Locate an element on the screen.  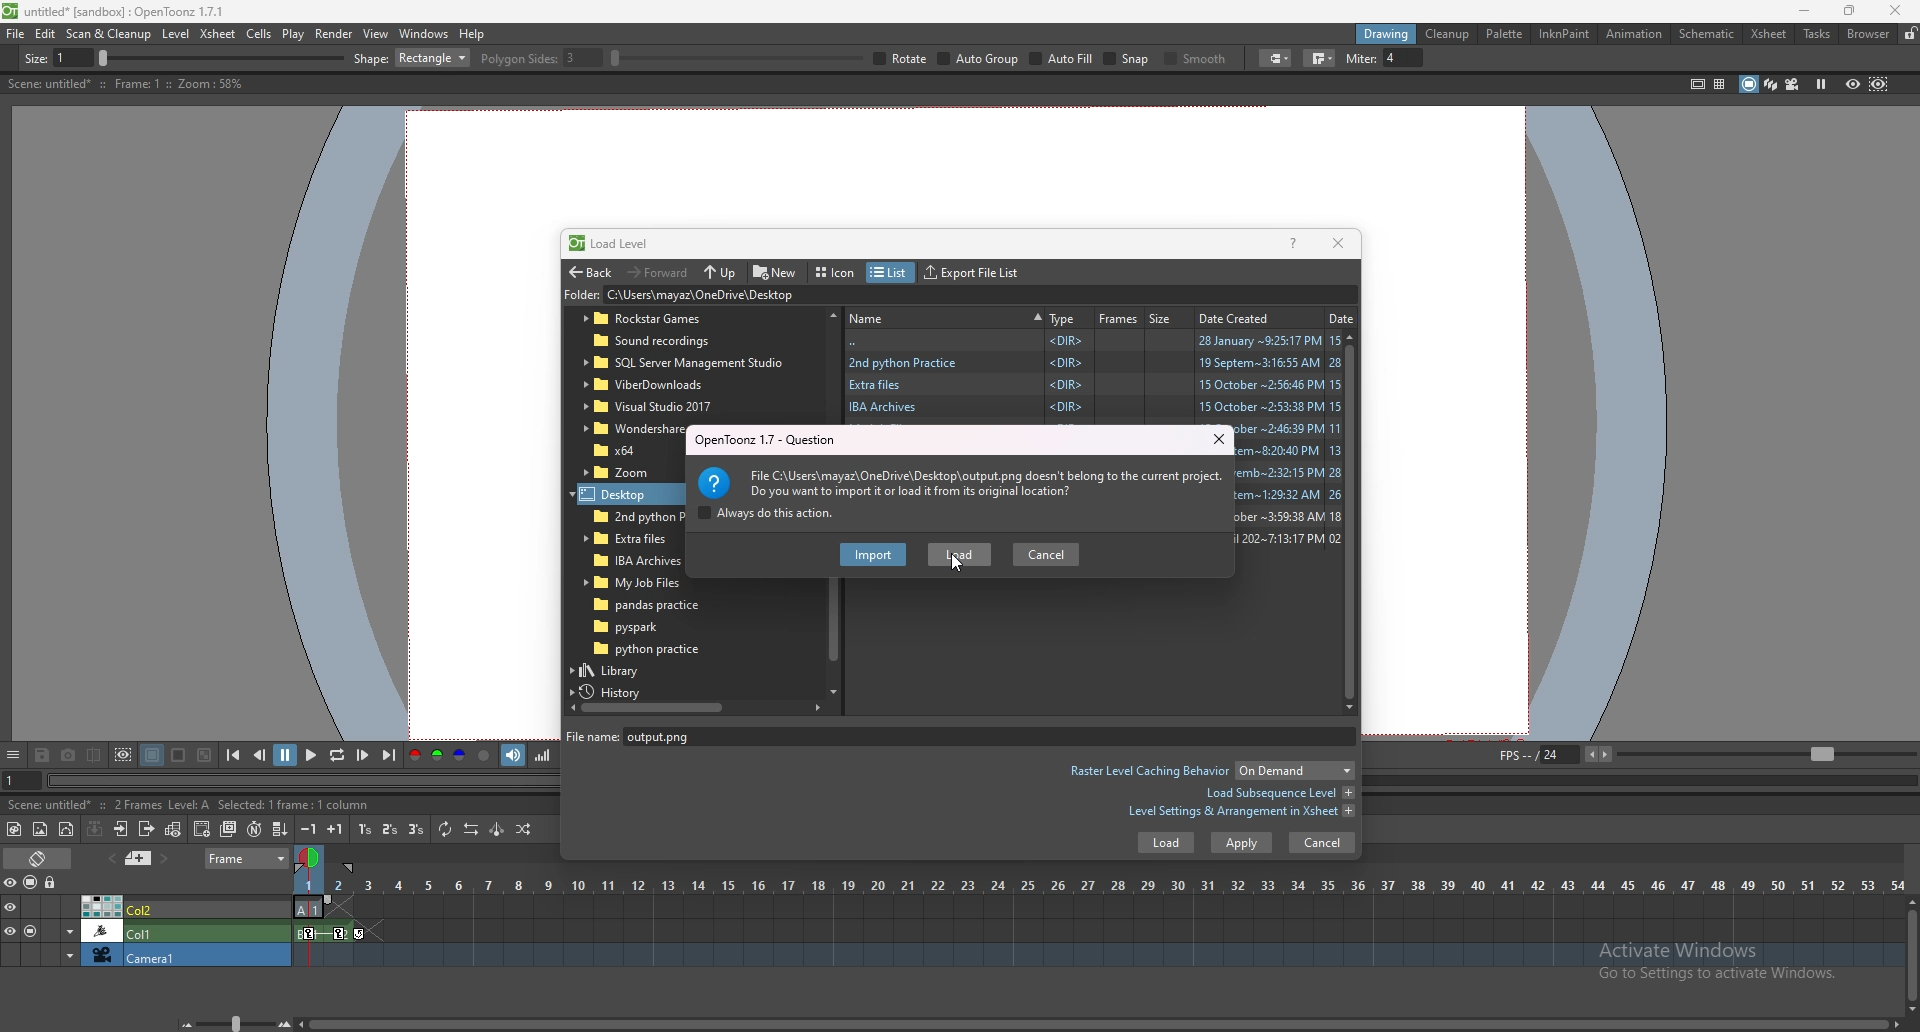
goto frame is located at coordinates (22, 781).